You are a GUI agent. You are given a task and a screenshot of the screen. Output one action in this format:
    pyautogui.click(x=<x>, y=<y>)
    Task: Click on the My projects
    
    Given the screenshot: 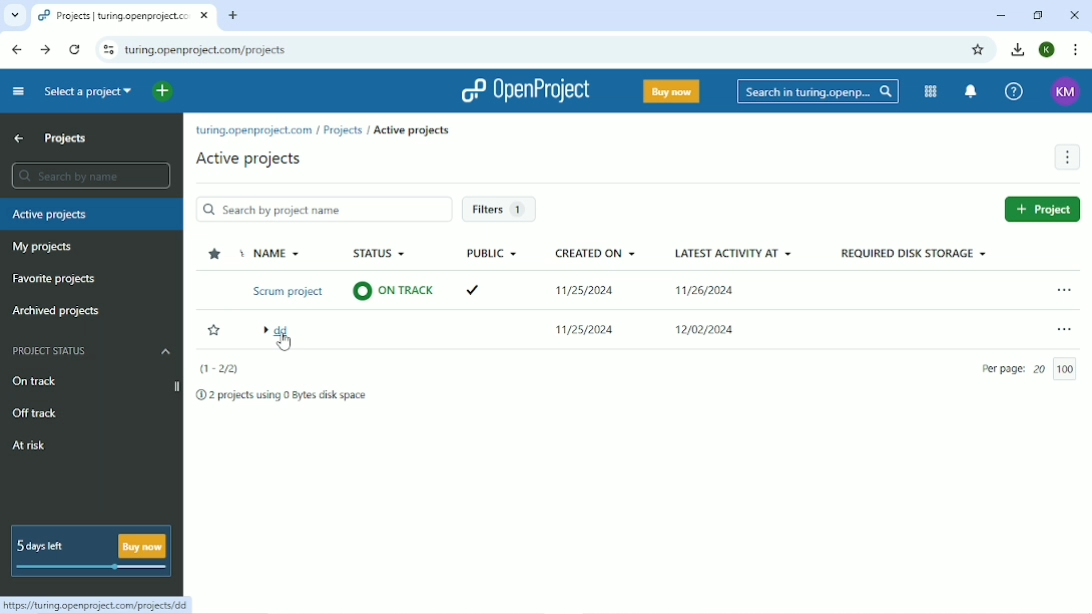 What is the action you would take?
    pyautogui.click(x=43, y=247)
    